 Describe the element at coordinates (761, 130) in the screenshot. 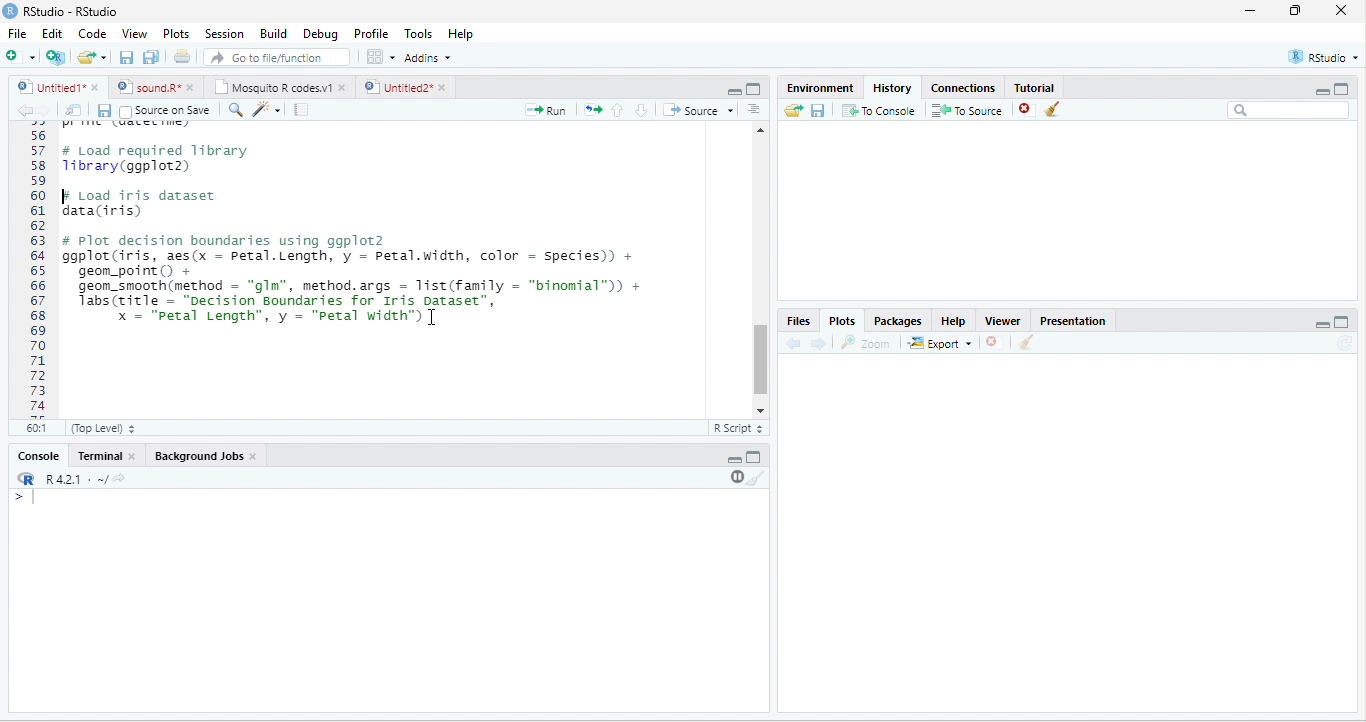

I see `scroll up` at that location.